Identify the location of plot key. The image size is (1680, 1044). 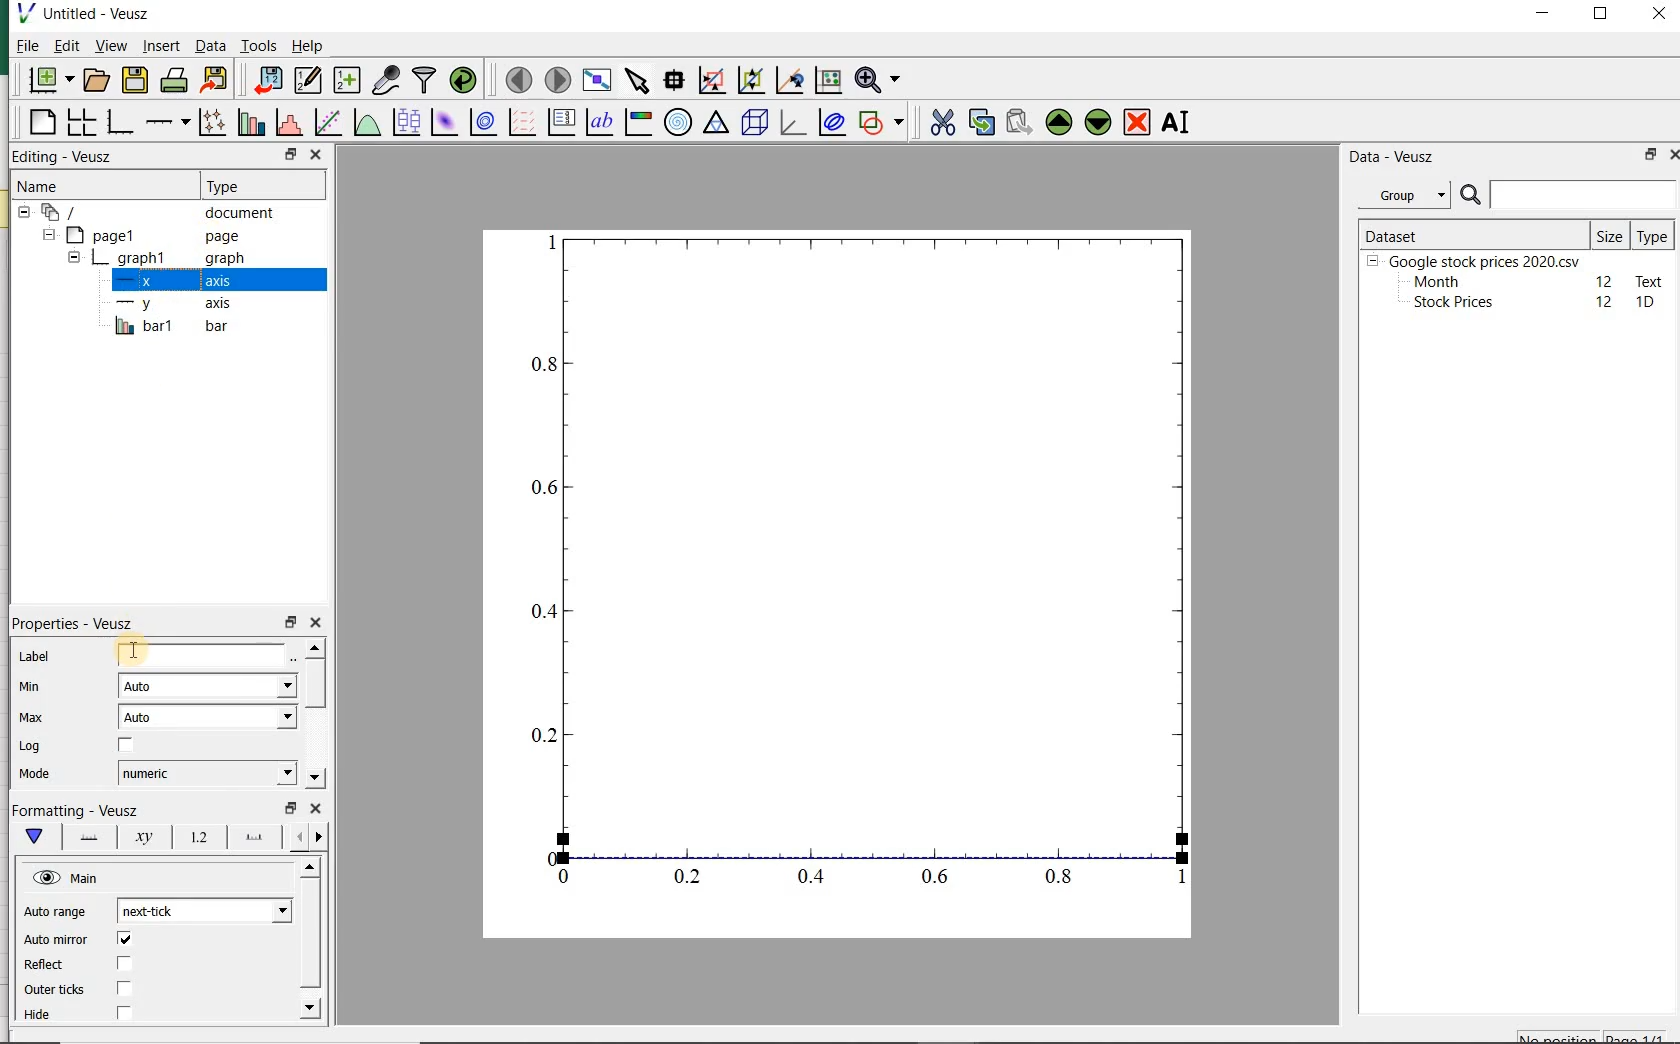
(561, 124).